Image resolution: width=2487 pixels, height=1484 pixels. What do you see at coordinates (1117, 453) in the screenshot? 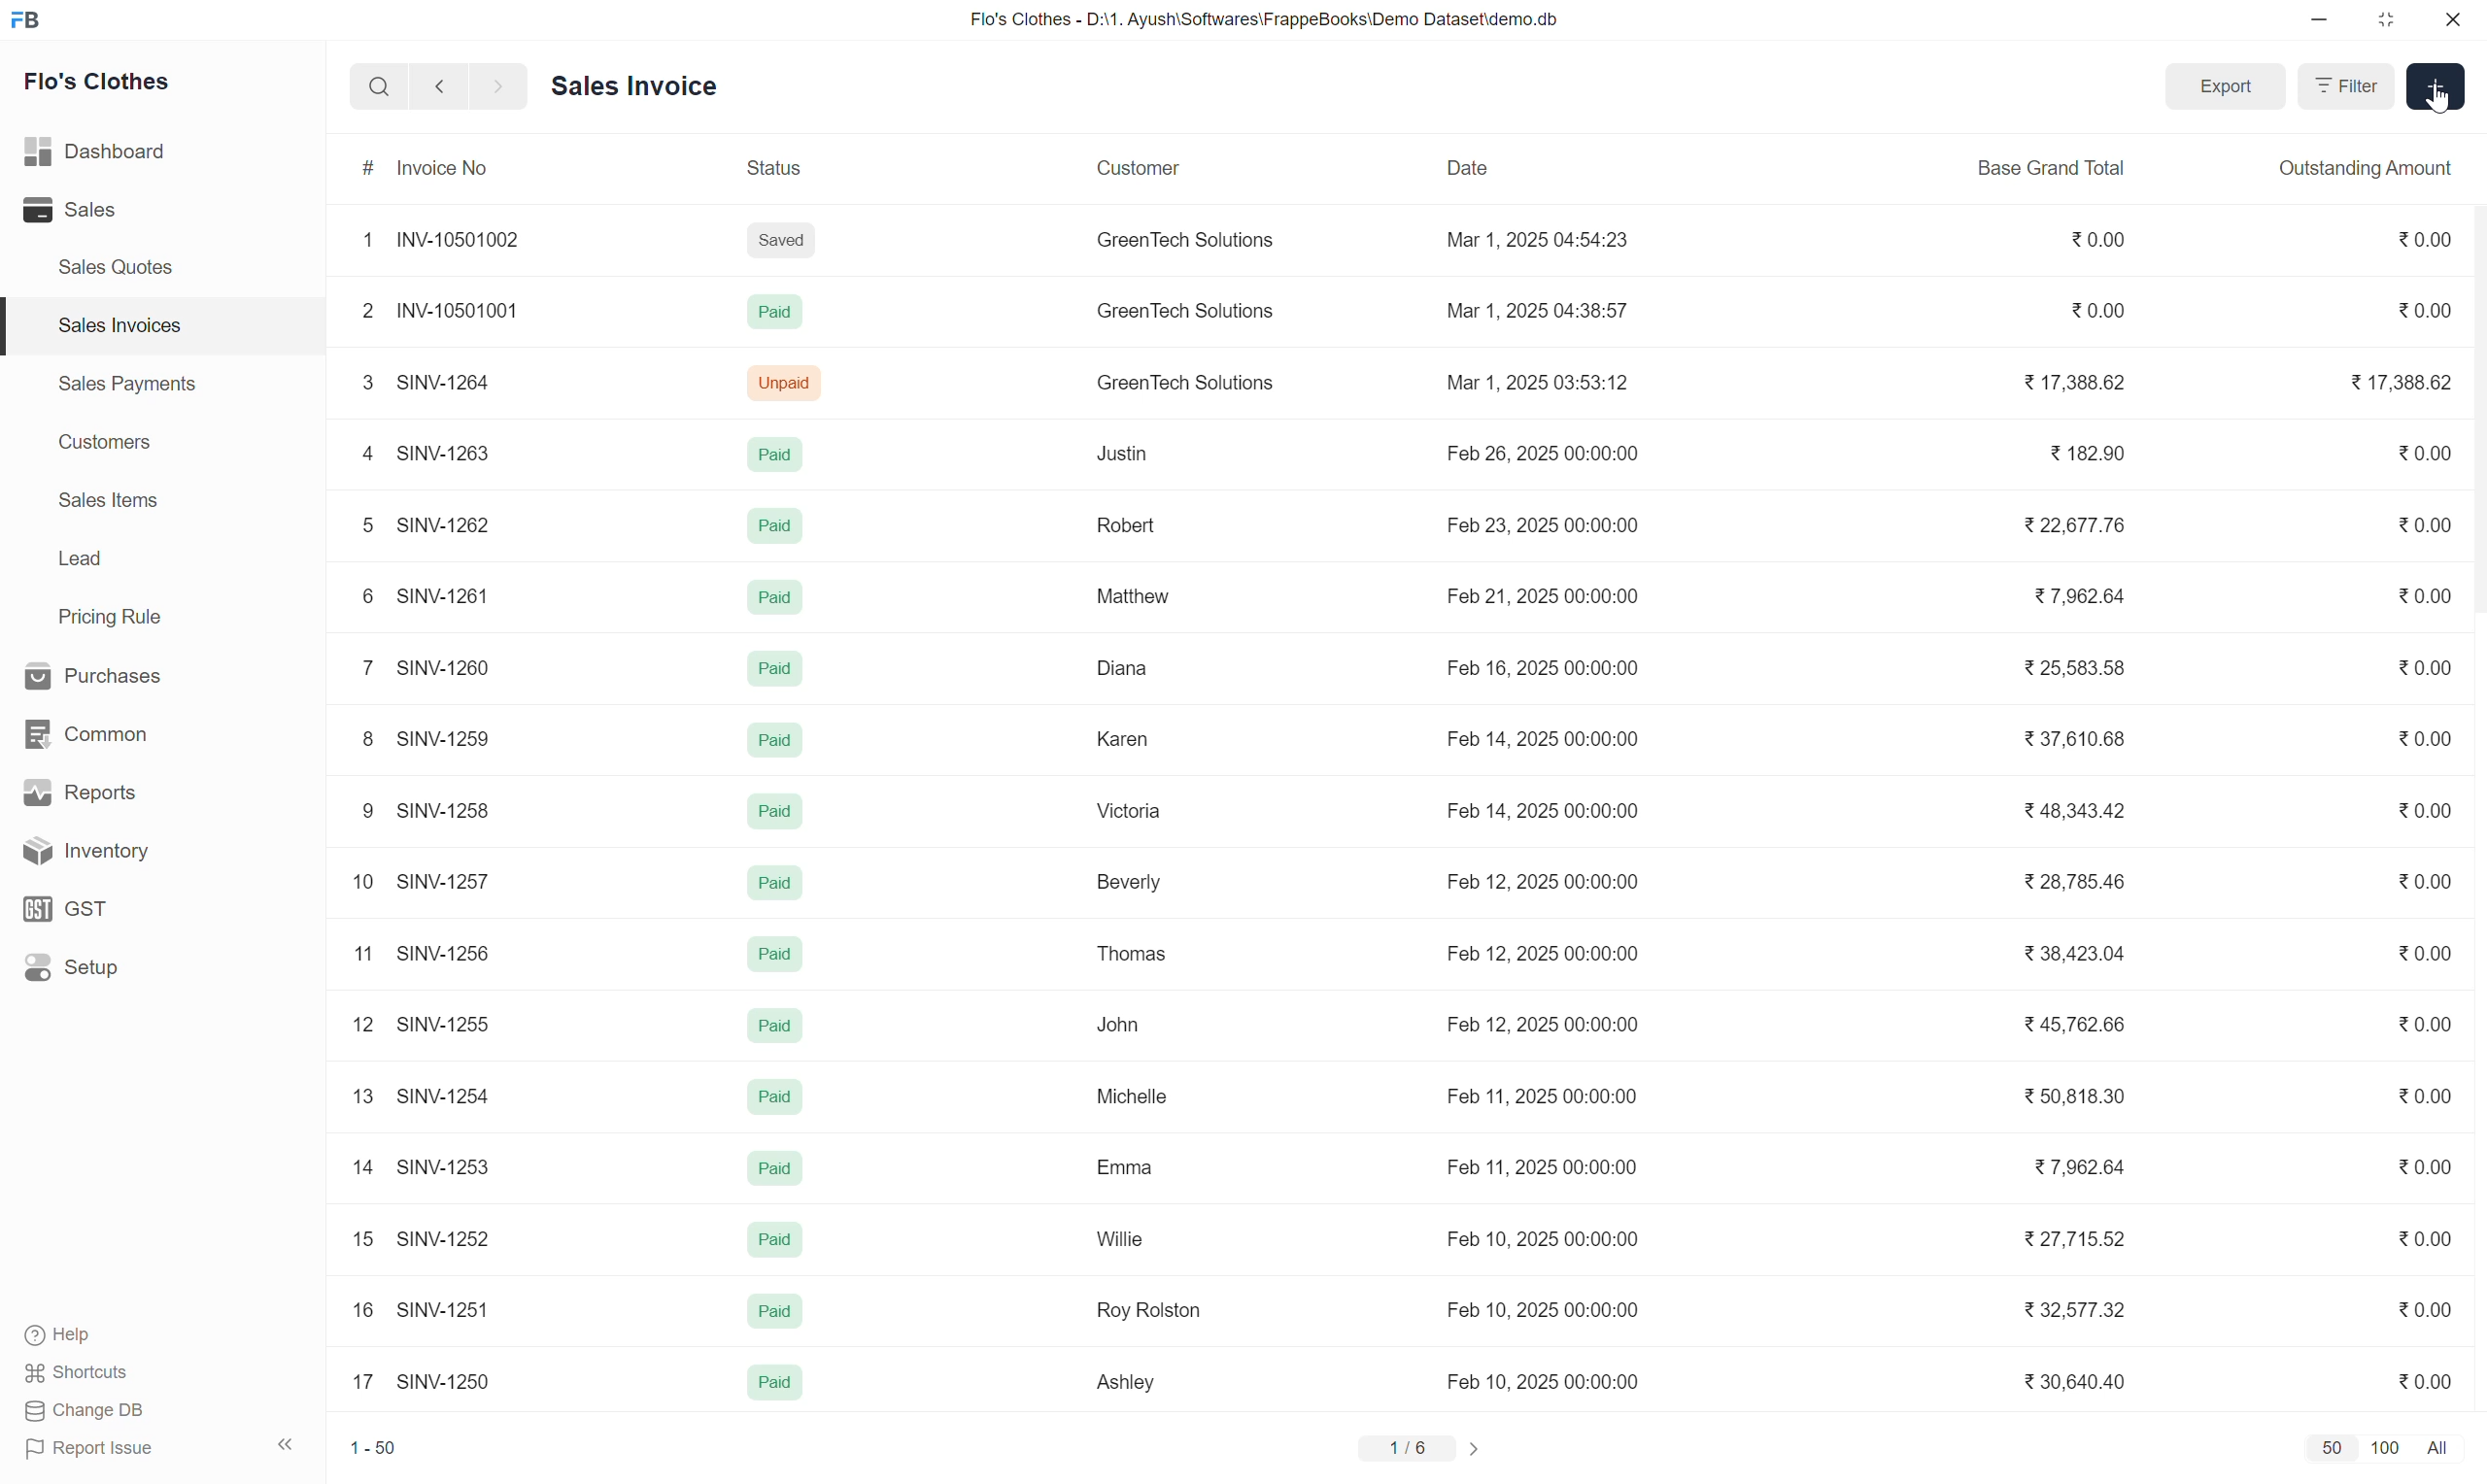
I see `Justin` at bounding box center [1117, 453].